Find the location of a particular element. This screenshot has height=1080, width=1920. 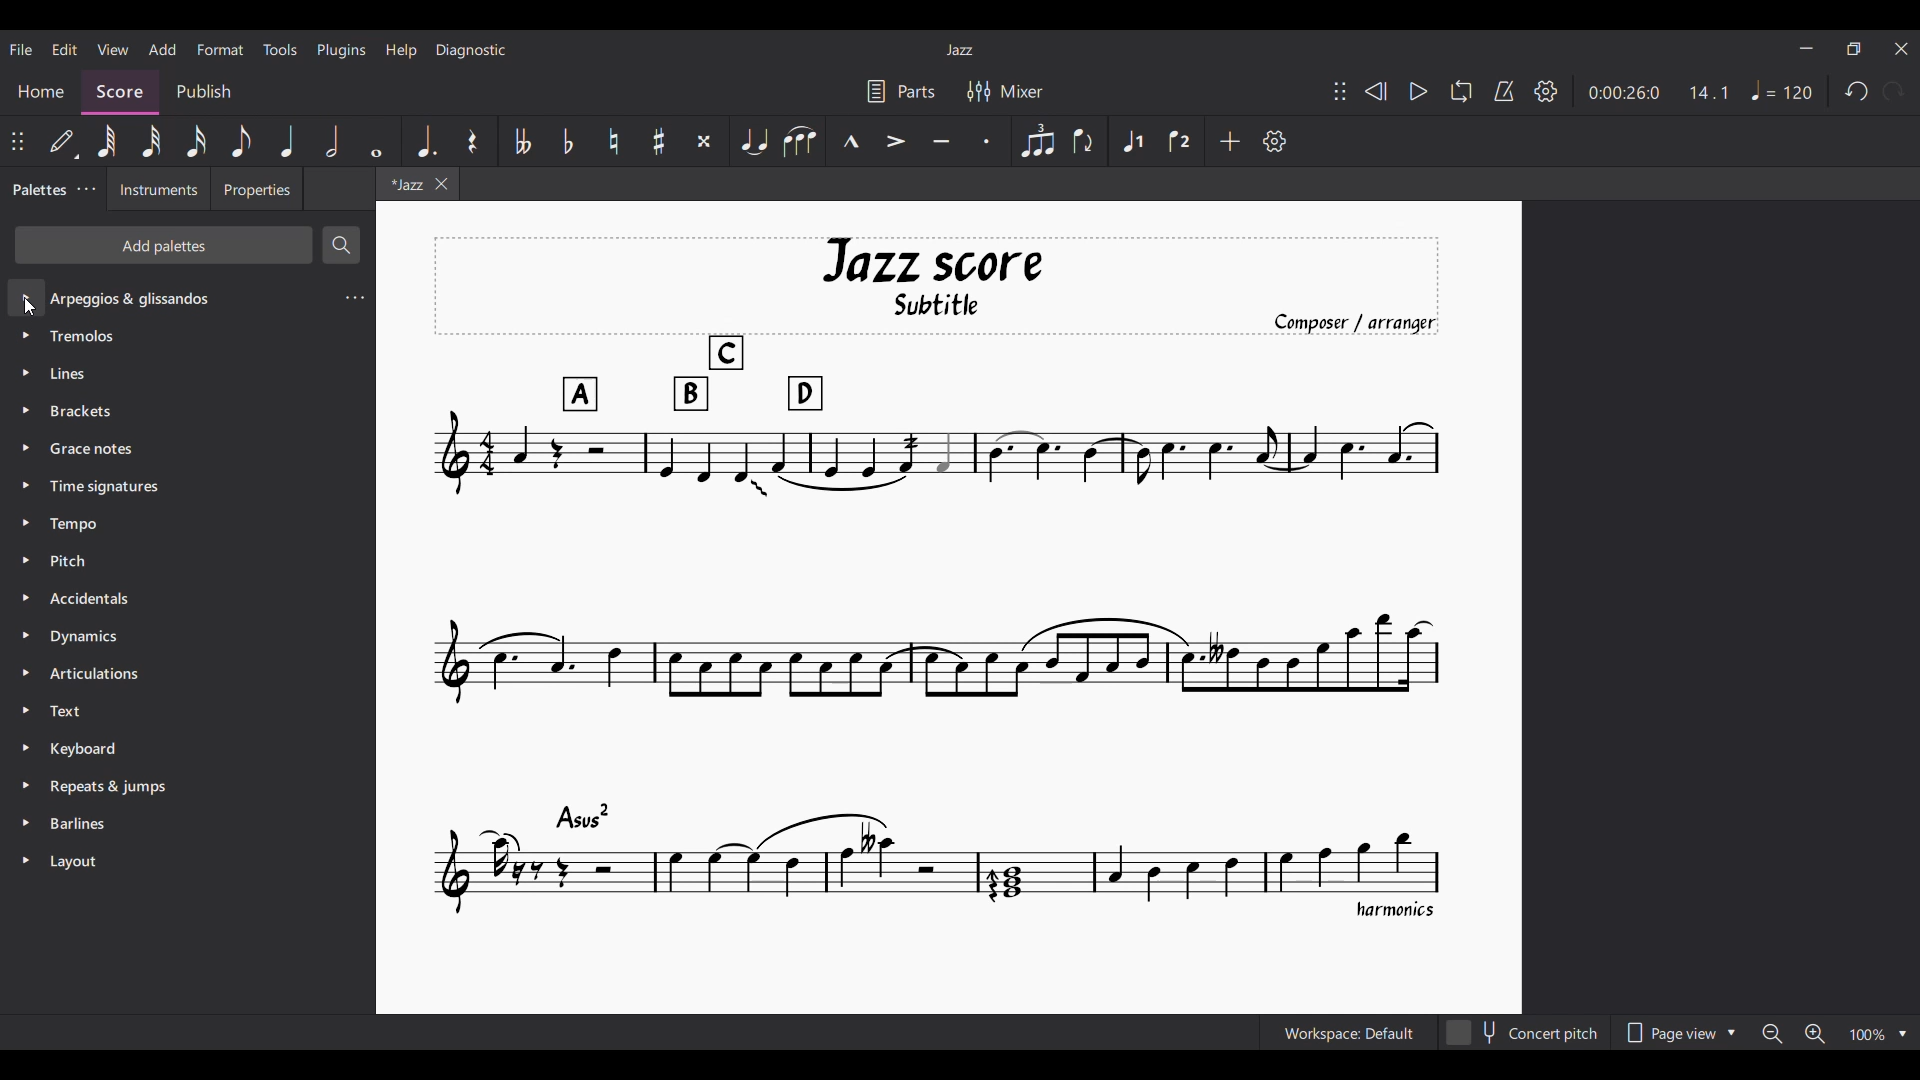

Diagnostic menu is located at coordinates (471, 50).